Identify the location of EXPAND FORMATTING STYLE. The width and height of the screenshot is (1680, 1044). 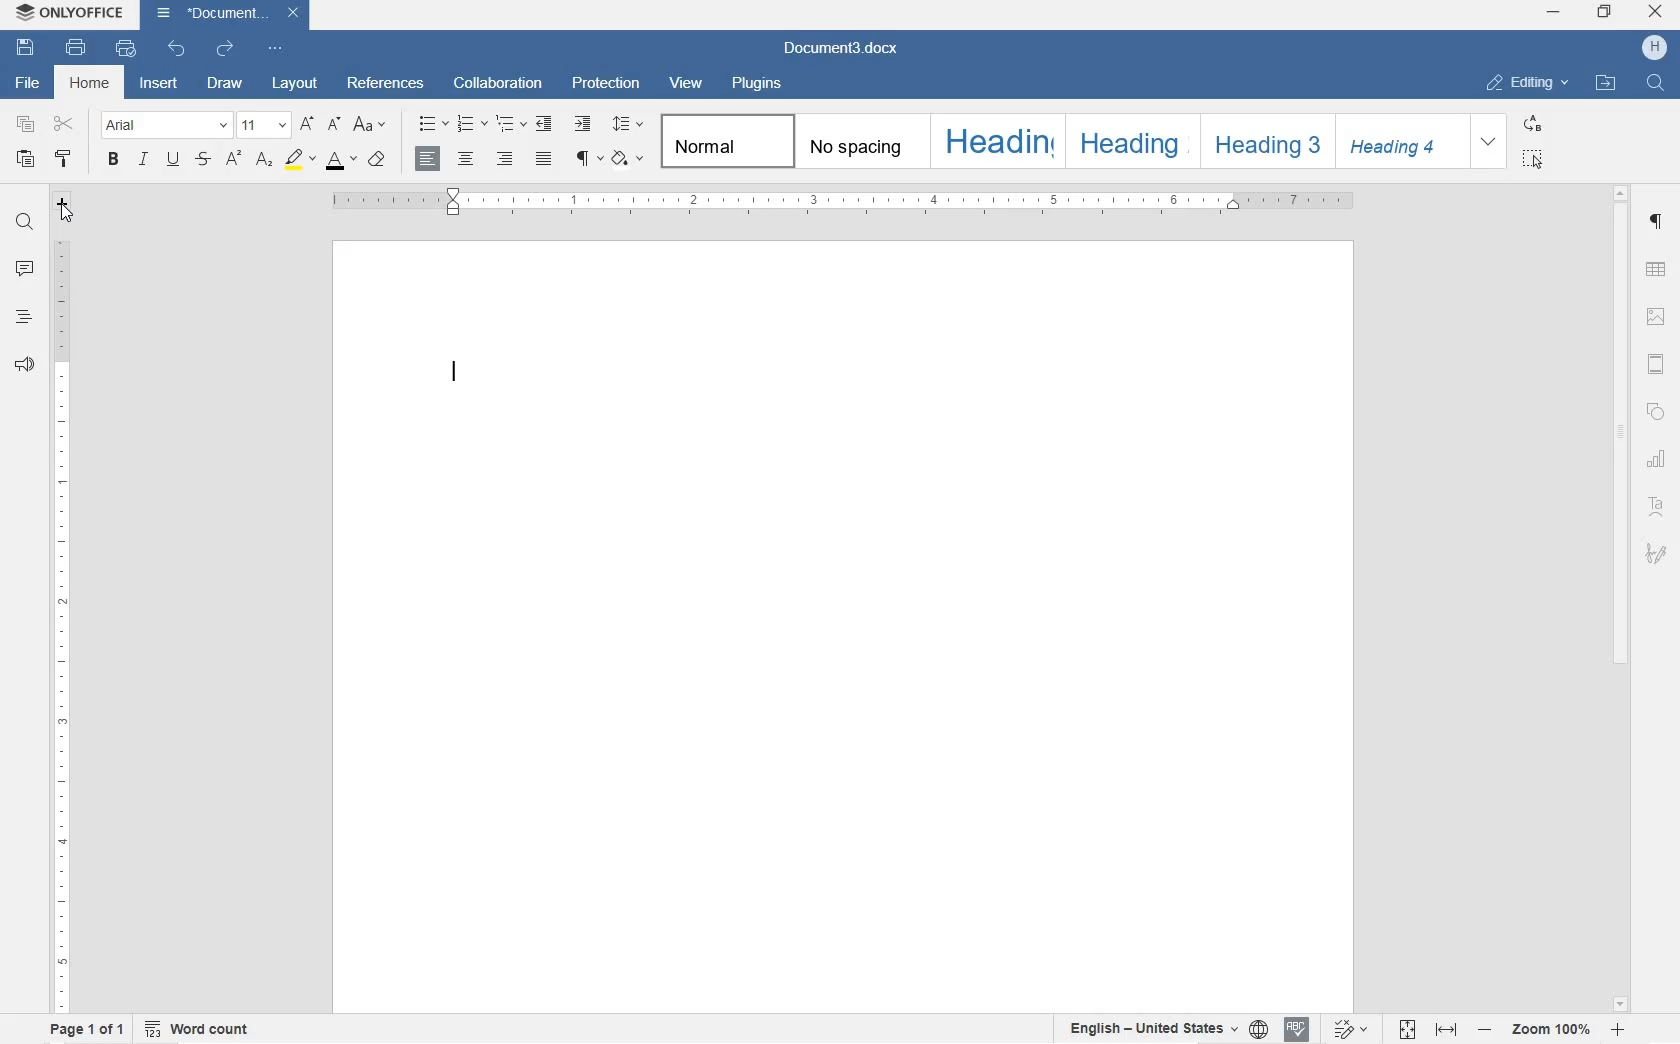
(1490, 142).